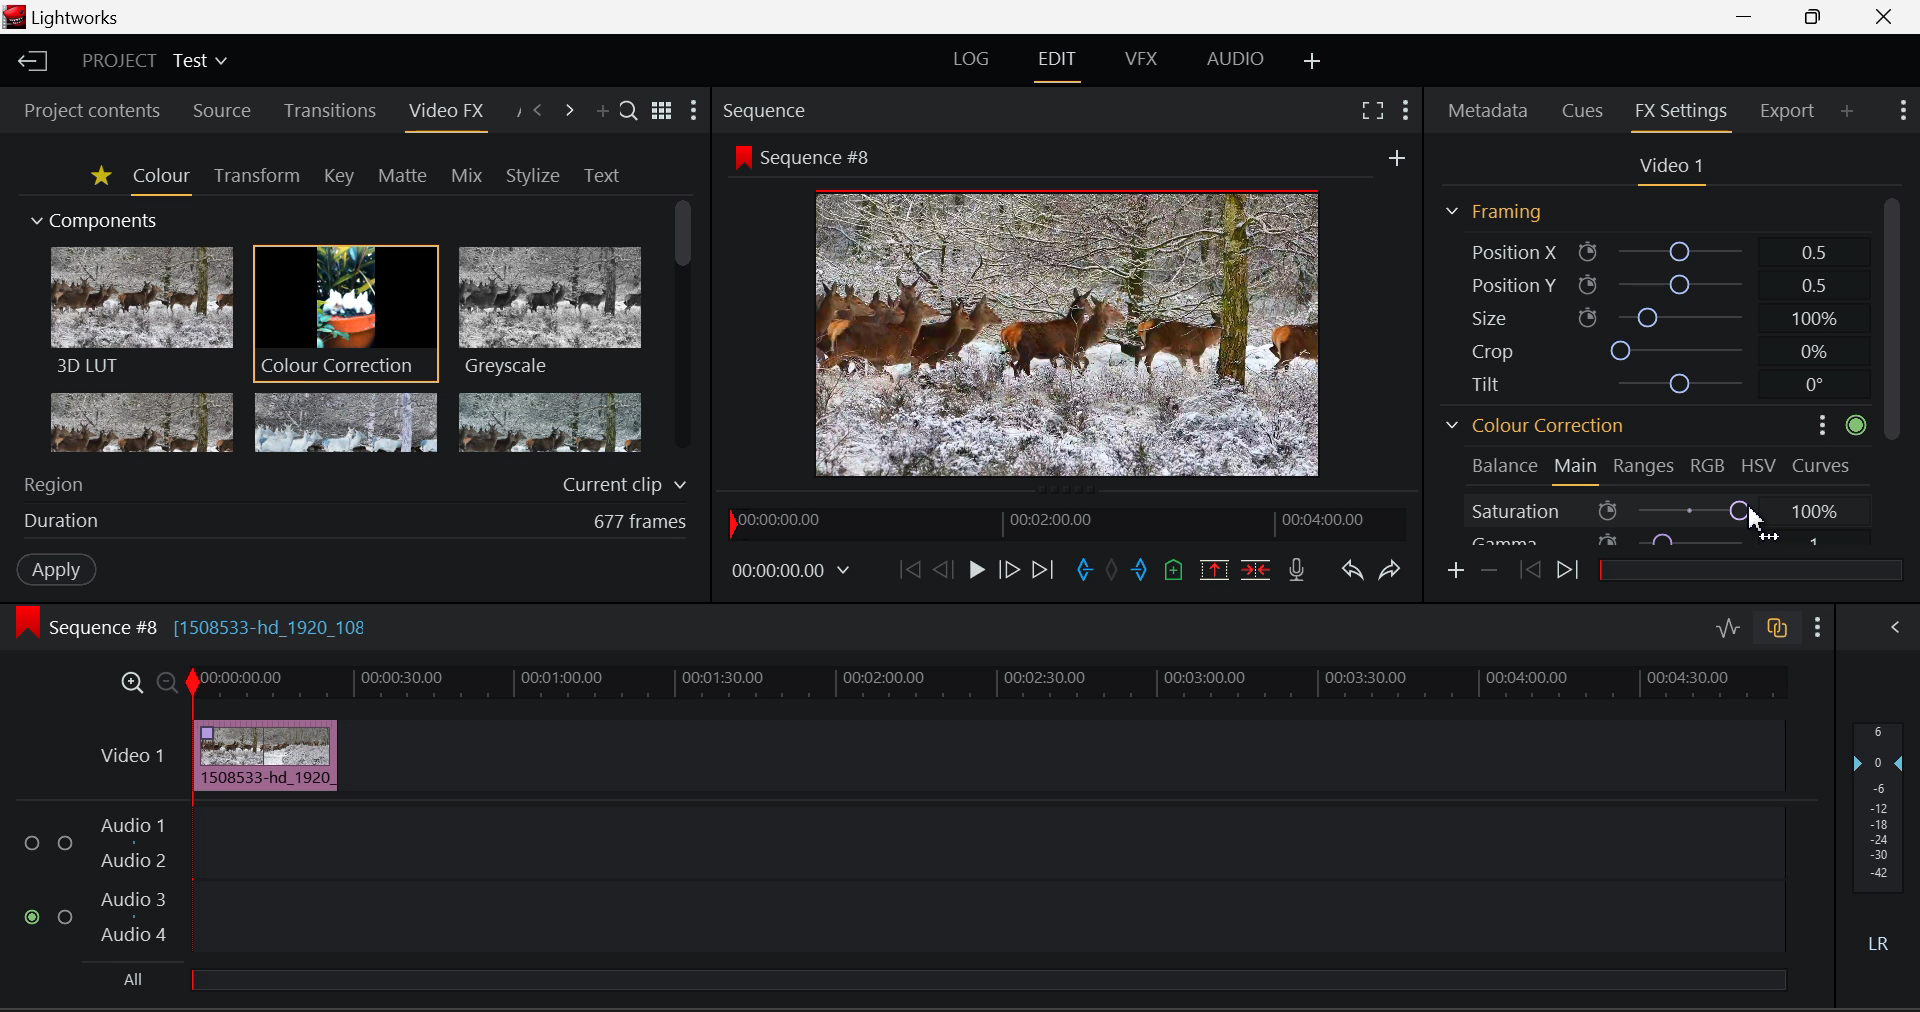 The width and height of the screenshot is (1920, 1012). I want to click on Duration, so click(354, 519).